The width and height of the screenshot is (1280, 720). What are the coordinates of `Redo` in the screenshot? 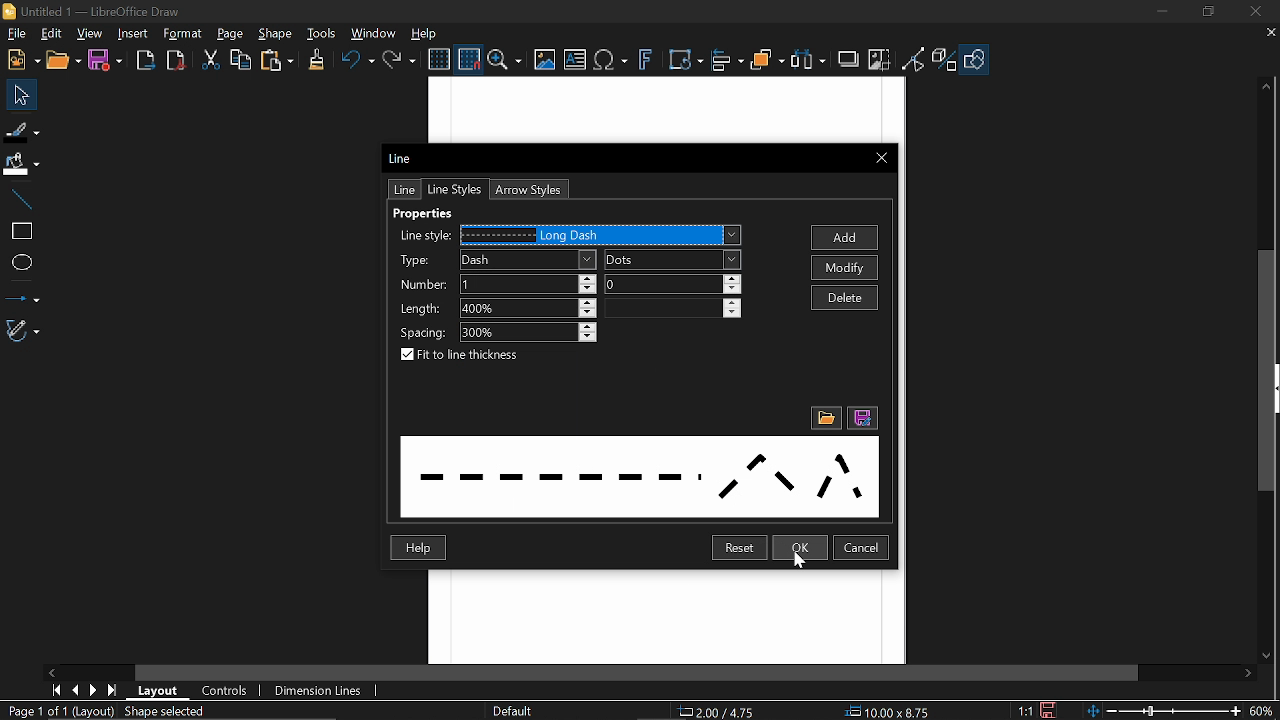 It's located at (401, 59).